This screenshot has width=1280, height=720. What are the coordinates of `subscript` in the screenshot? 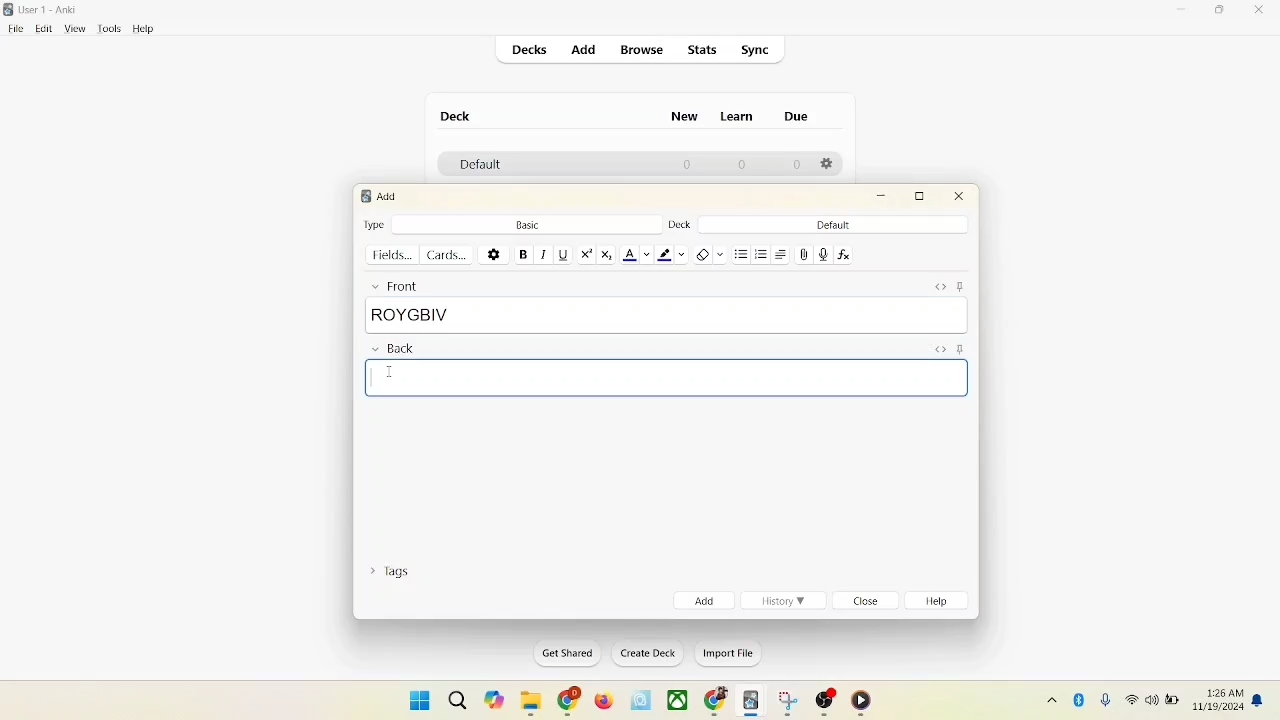 It's located at (607, 255).